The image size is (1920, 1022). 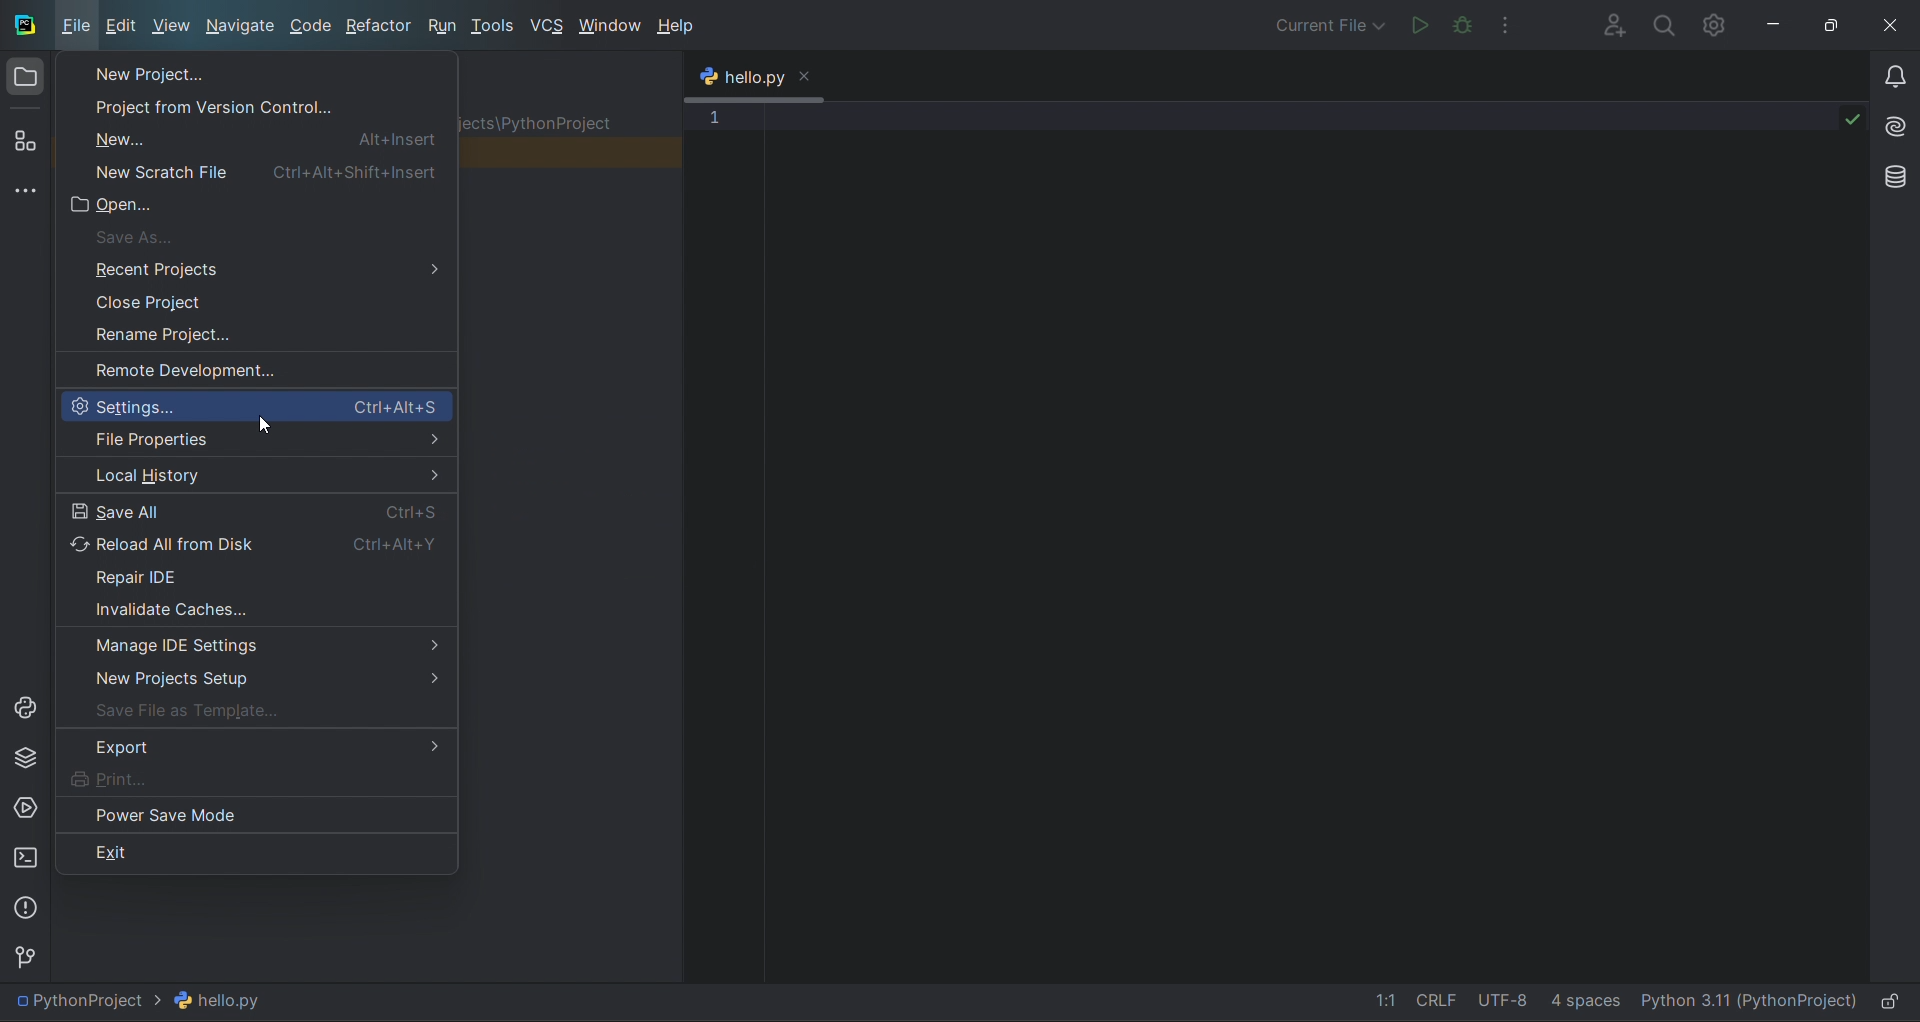 What do you see at coordinates (255, 813) in the screenshot?
I see `power save mode` at bounding box center [255, 813].